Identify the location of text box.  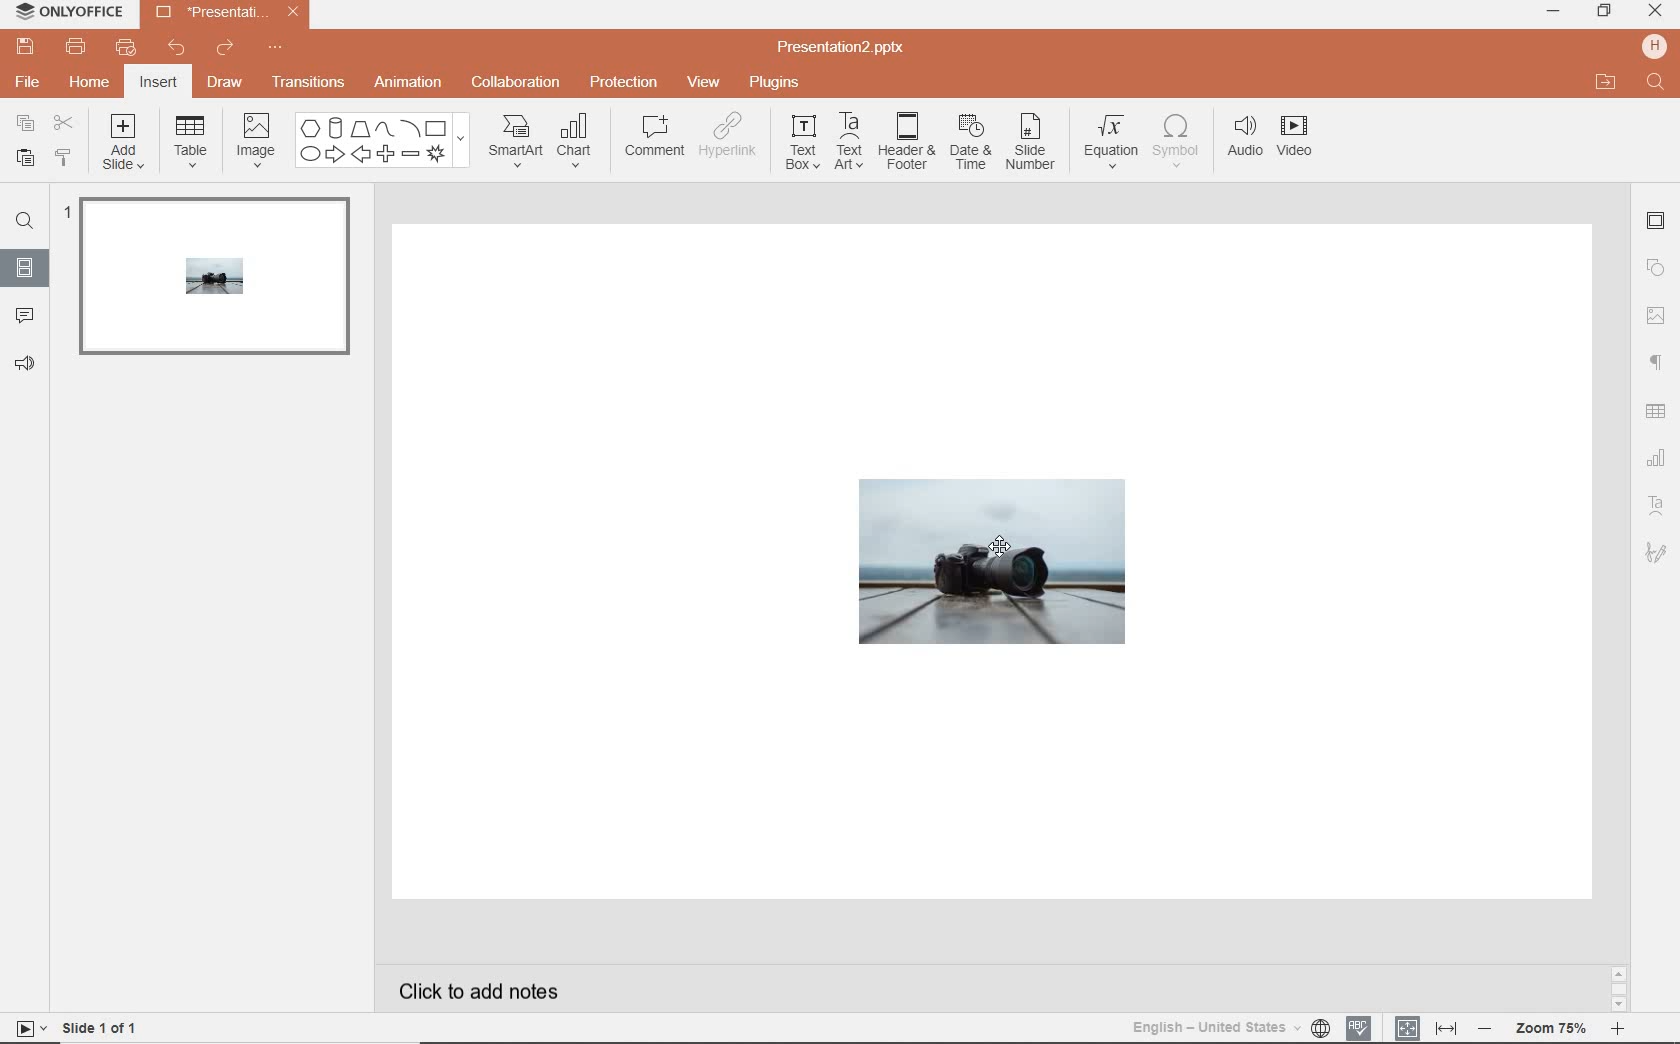
(802, 145).